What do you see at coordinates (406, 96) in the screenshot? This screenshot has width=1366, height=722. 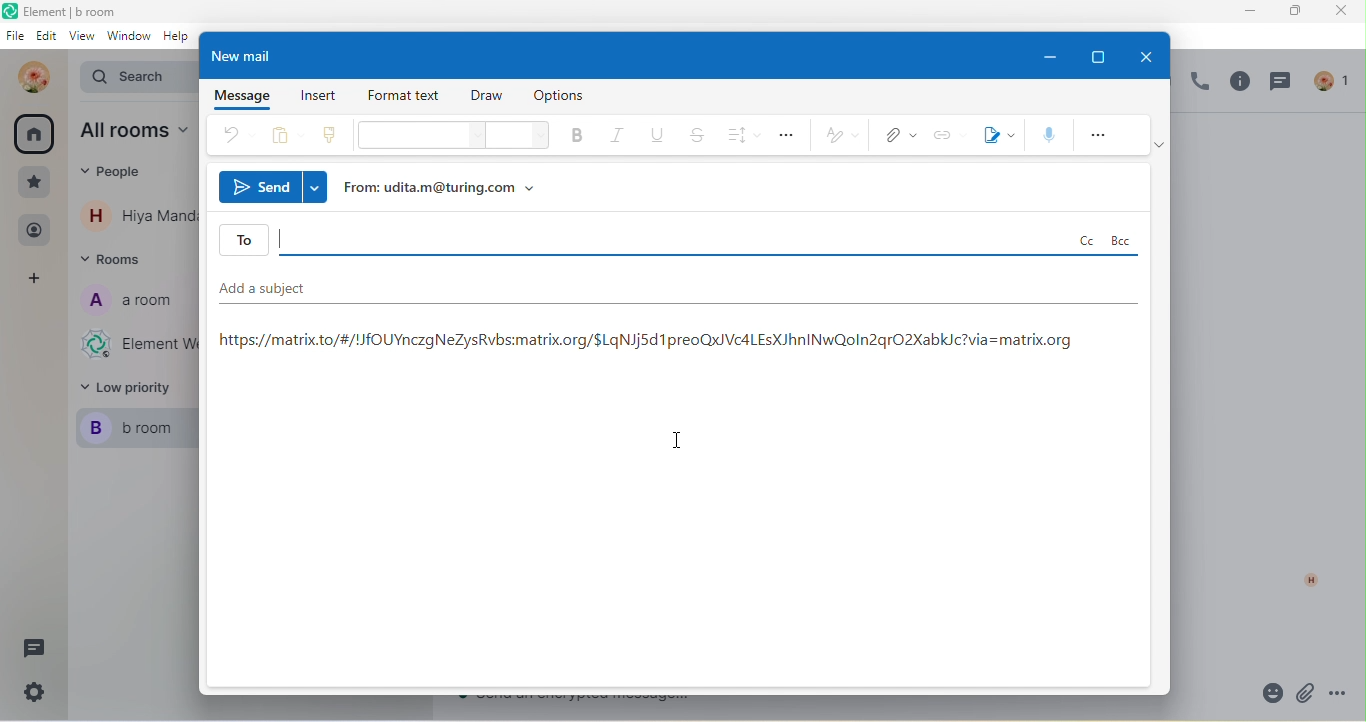 I see `format text` at bounding box center [406, 96].